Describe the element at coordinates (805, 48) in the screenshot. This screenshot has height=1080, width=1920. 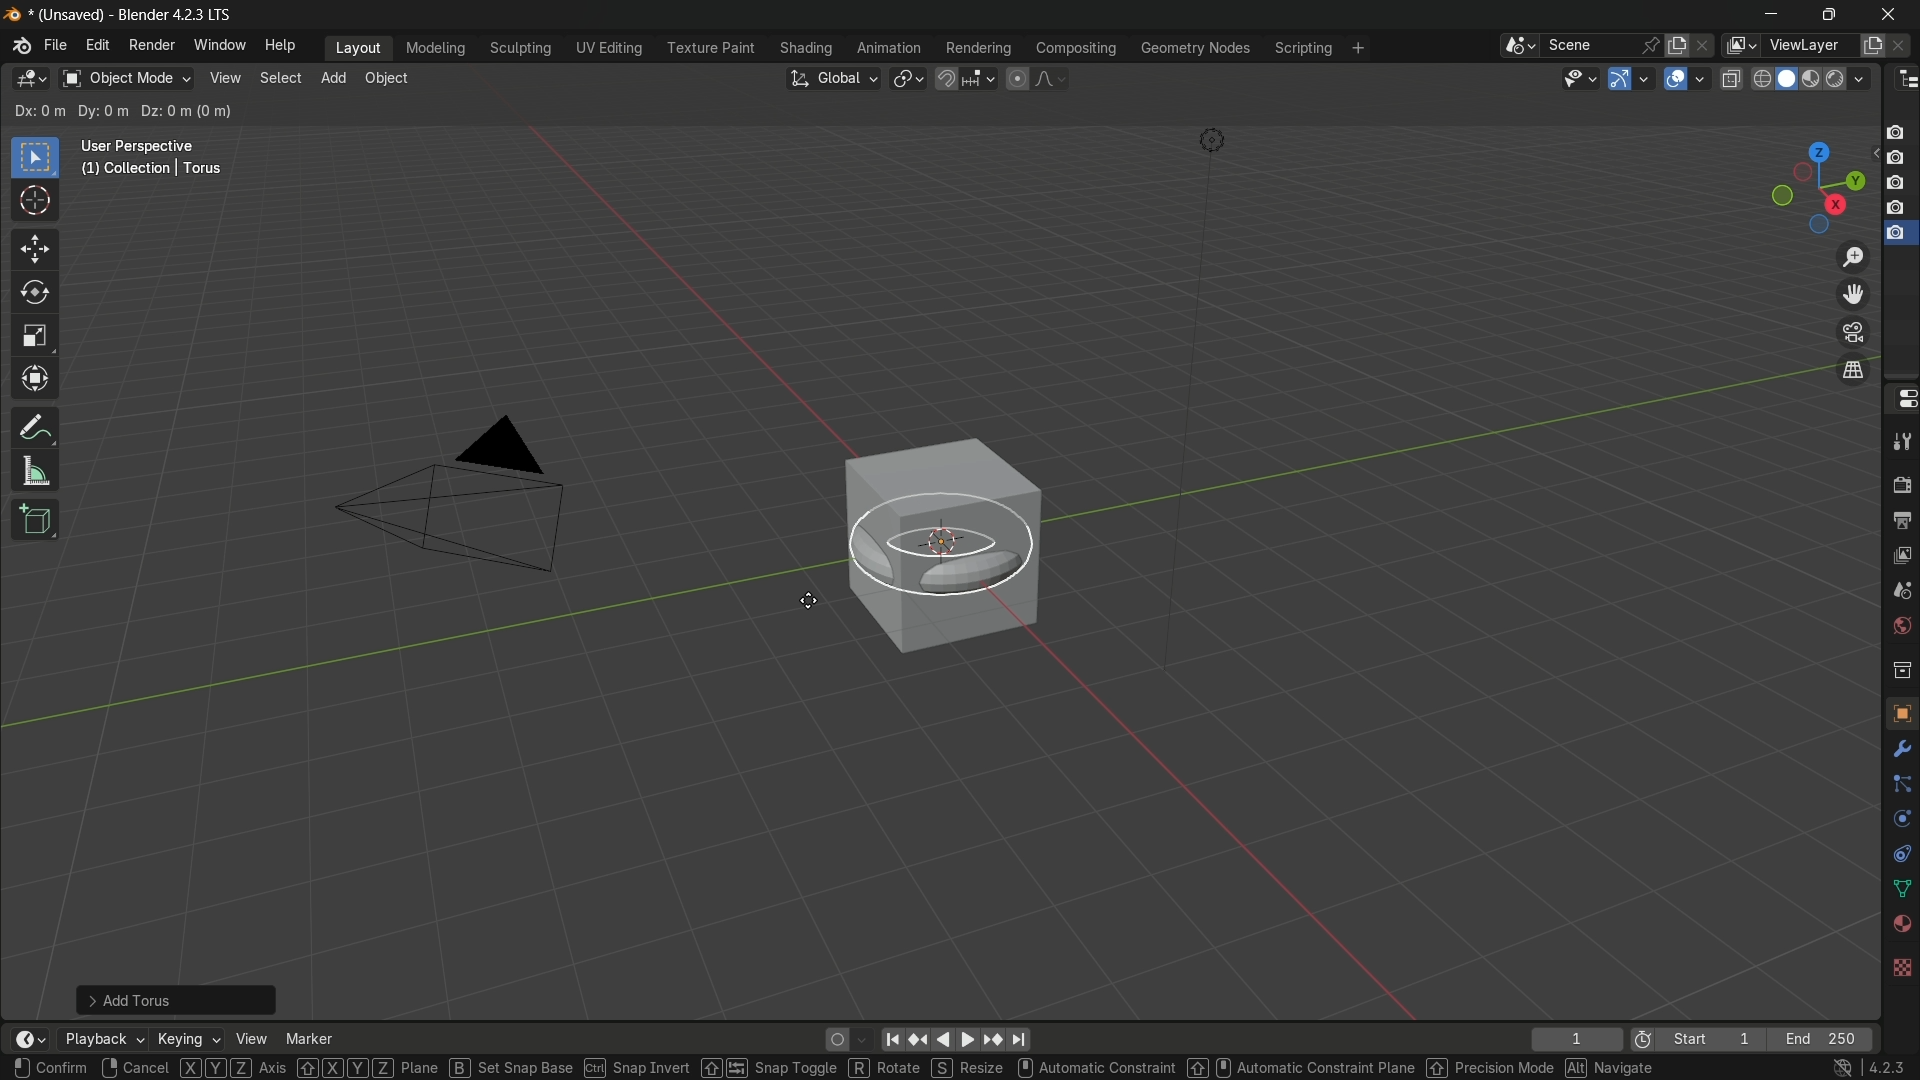
I see `shading` at that location.